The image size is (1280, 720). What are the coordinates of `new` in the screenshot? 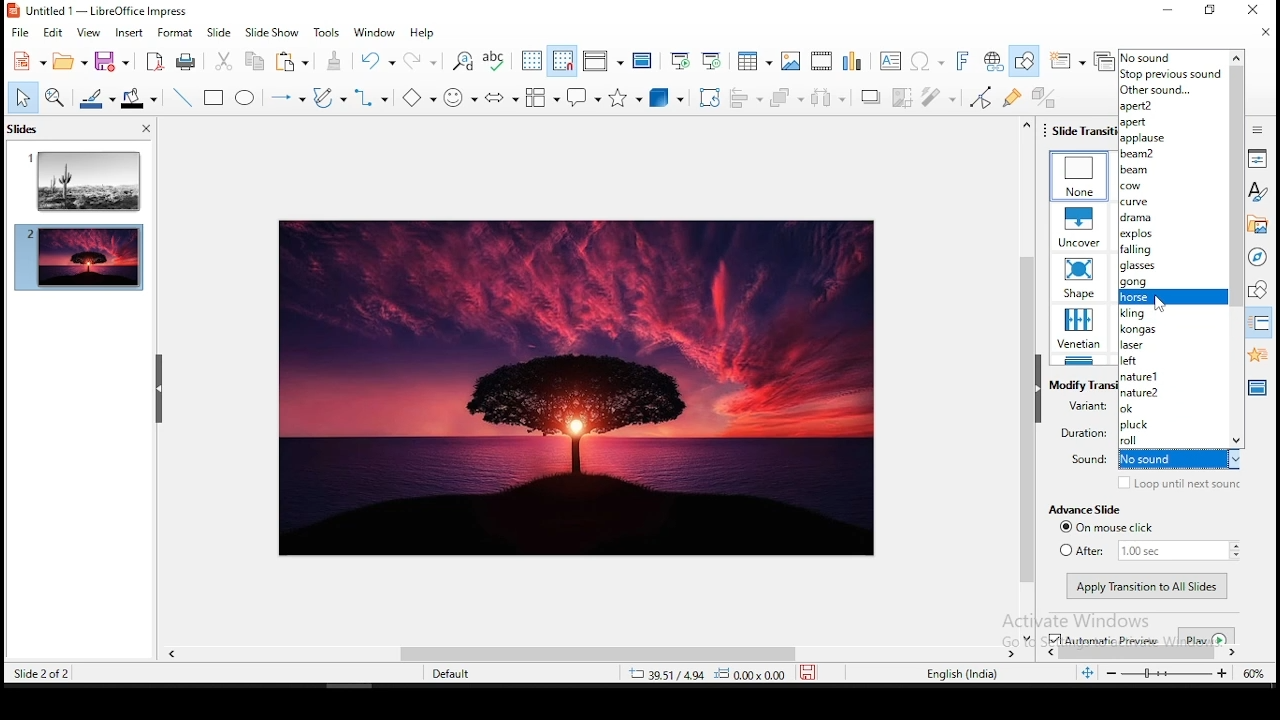 It's located at (30, 61).